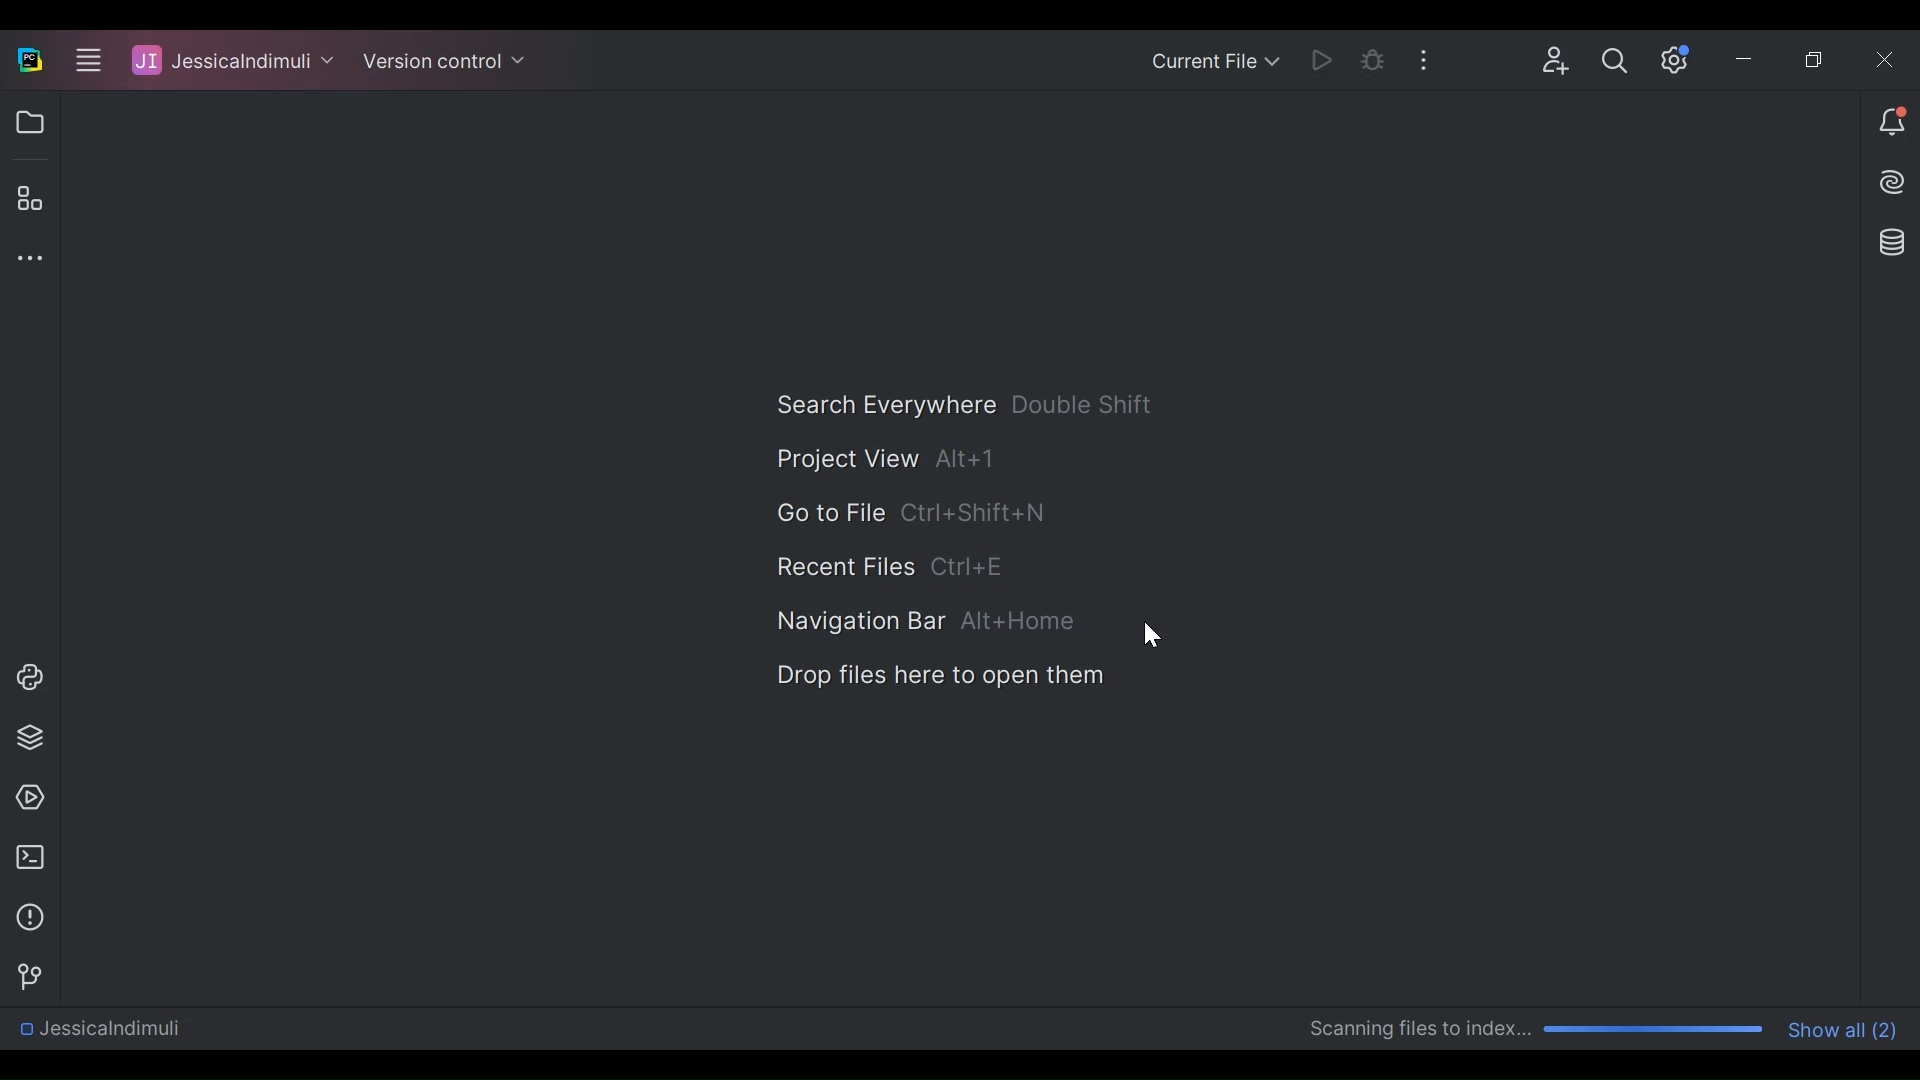  What do you see at coordinates (1742, 57) in the screenshot?
I see `Minimize` at bounding box center [1742, 57].